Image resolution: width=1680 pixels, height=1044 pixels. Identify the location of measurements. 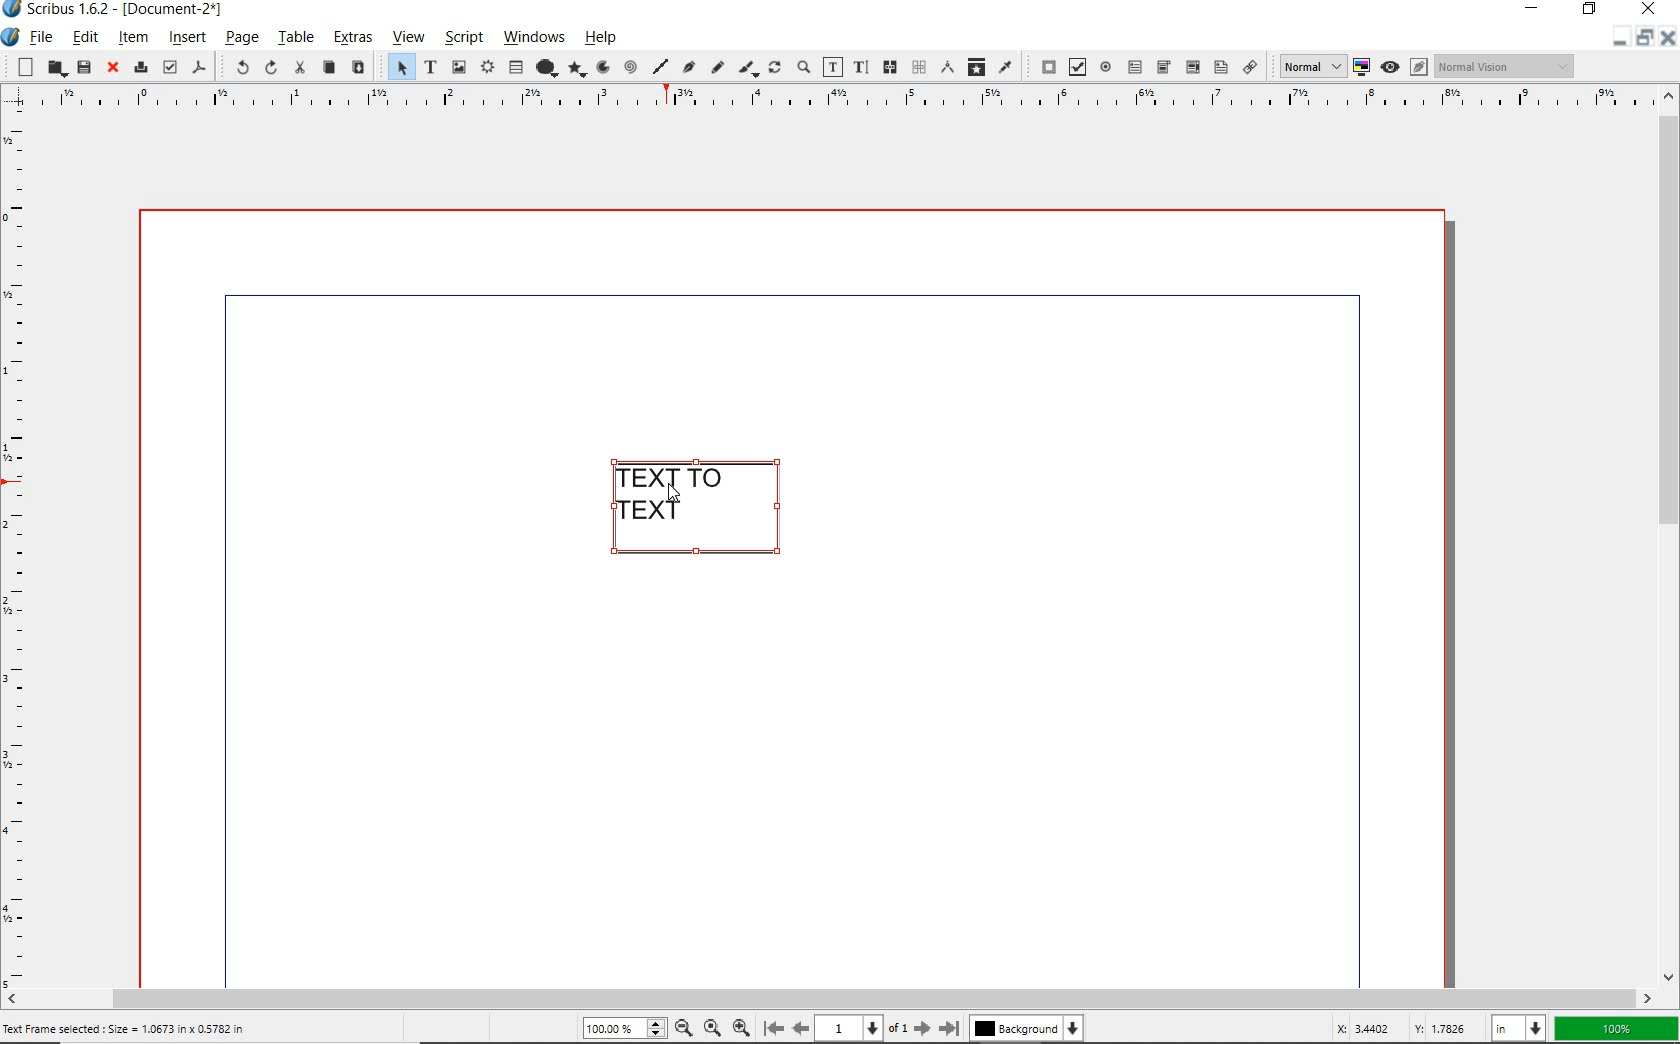
(948, 69).